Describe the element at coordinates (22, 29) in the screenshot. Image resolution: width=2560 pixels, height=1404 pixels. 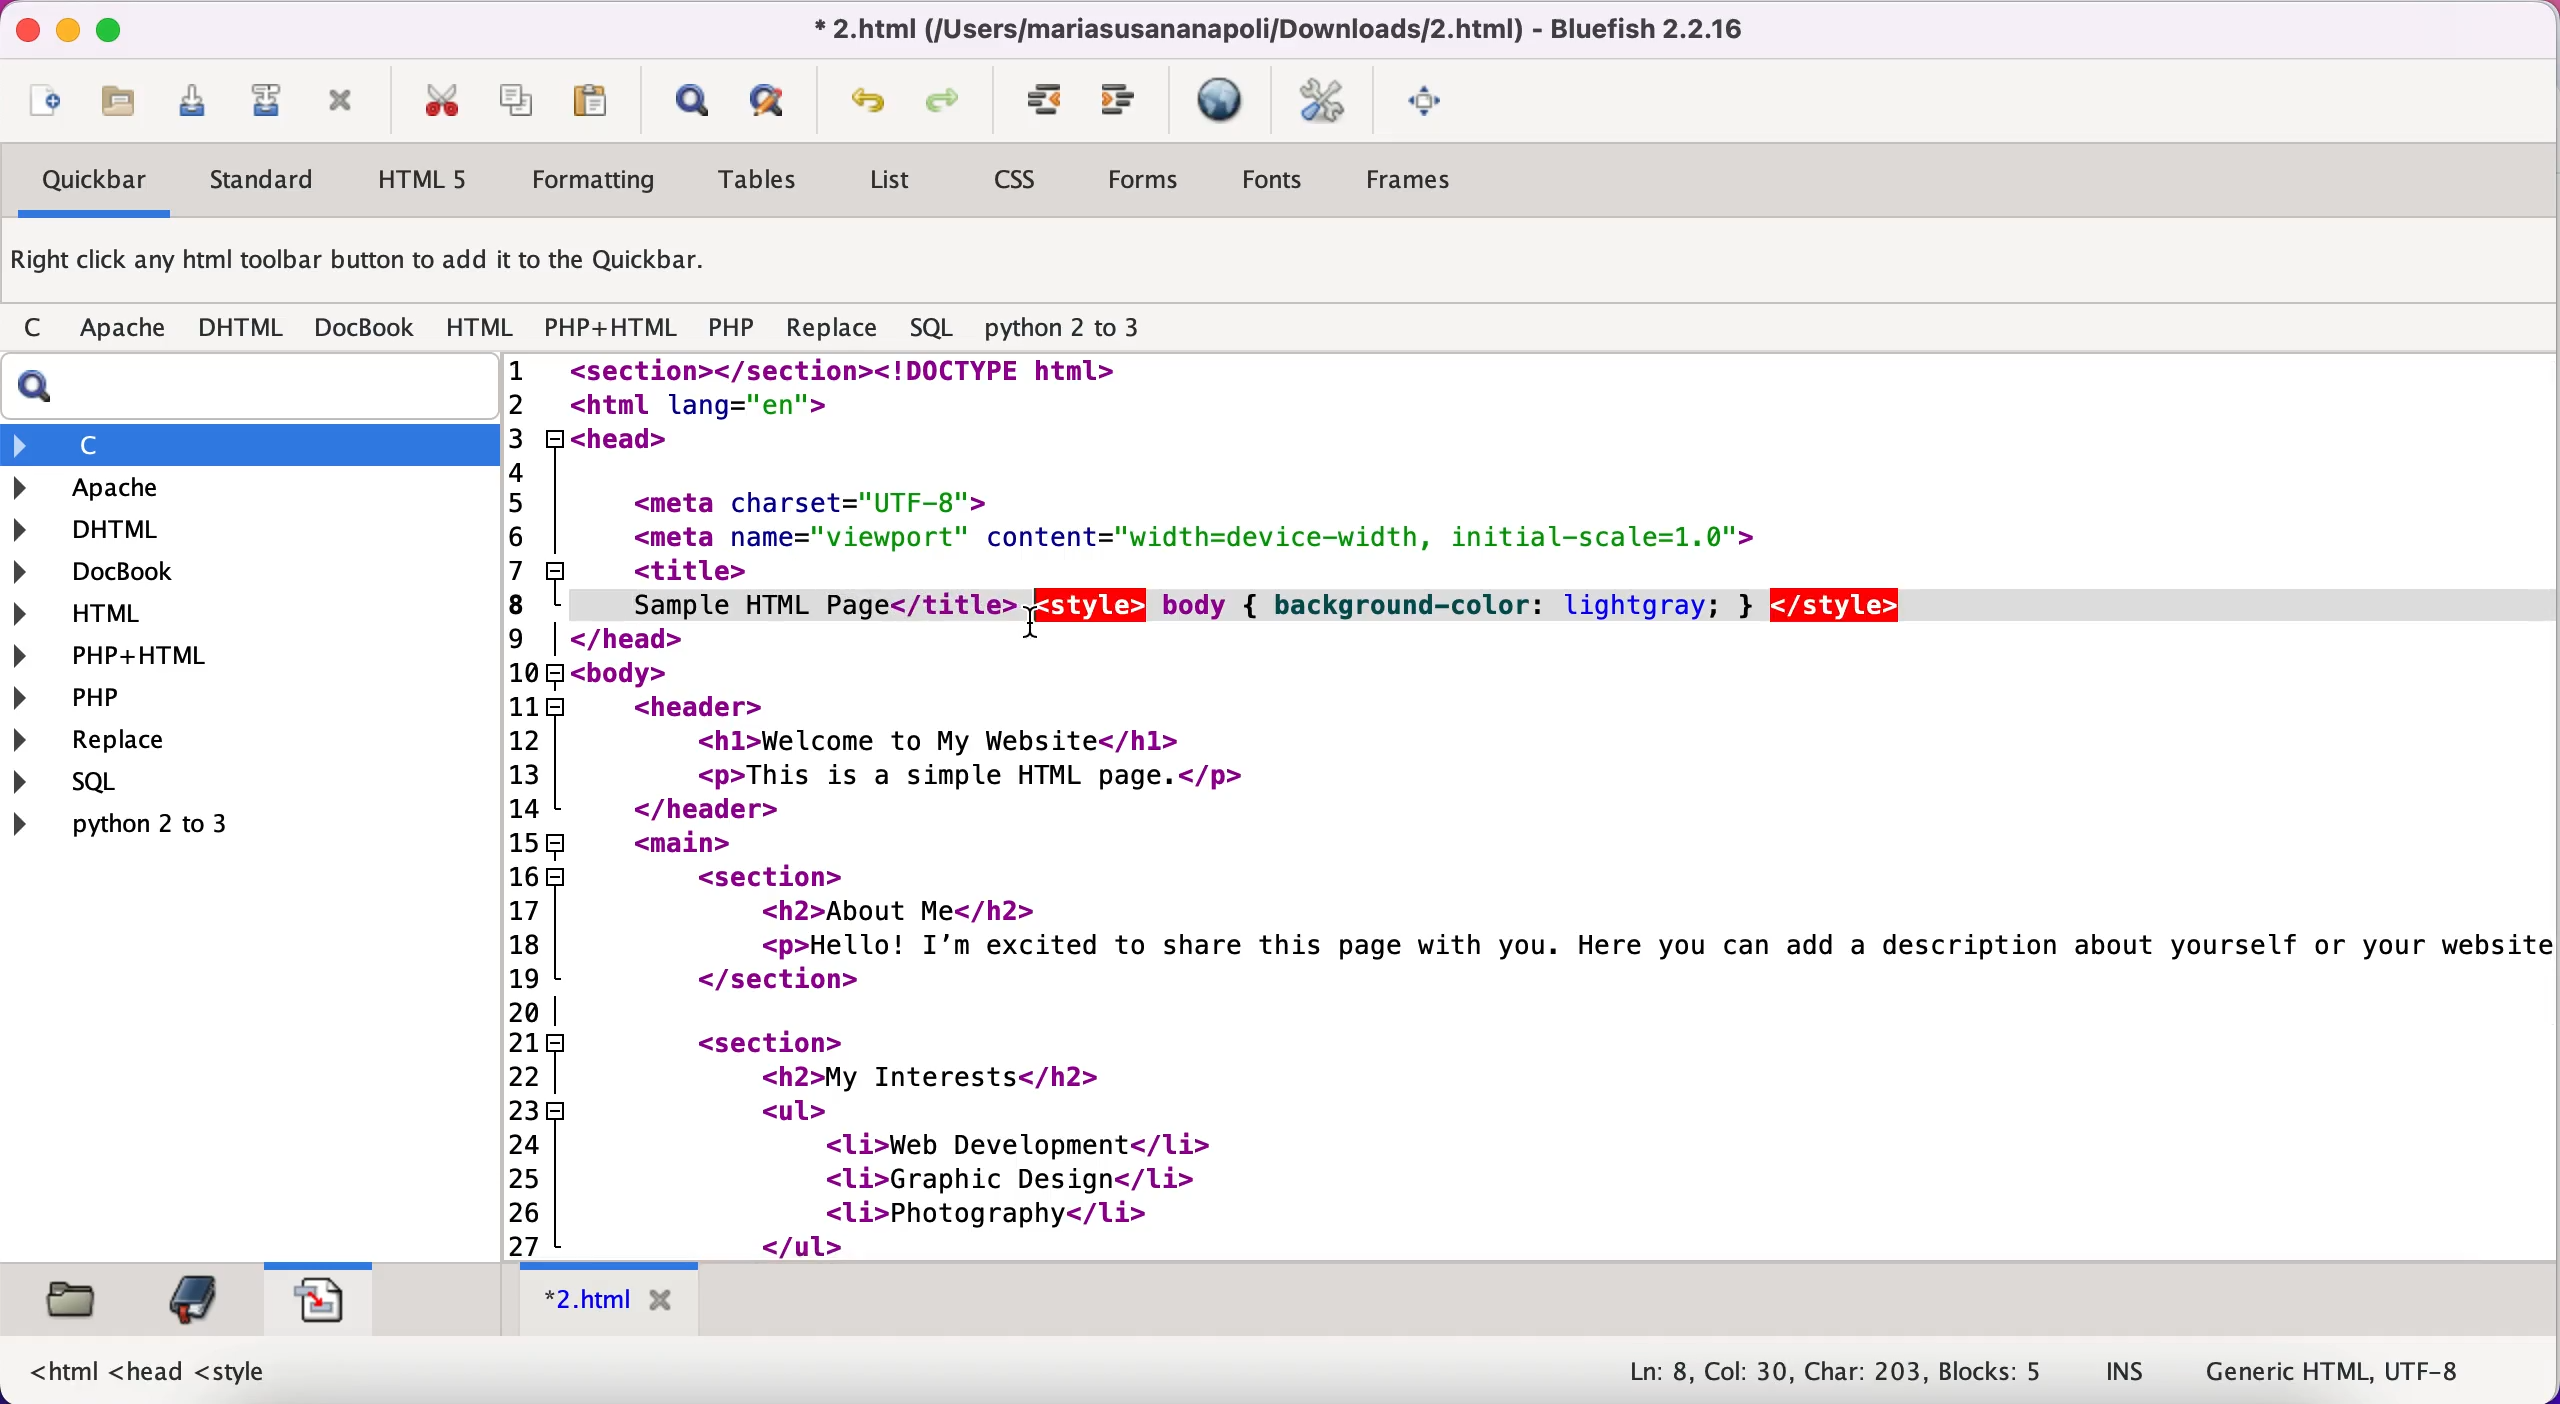
I see `close` at that location.